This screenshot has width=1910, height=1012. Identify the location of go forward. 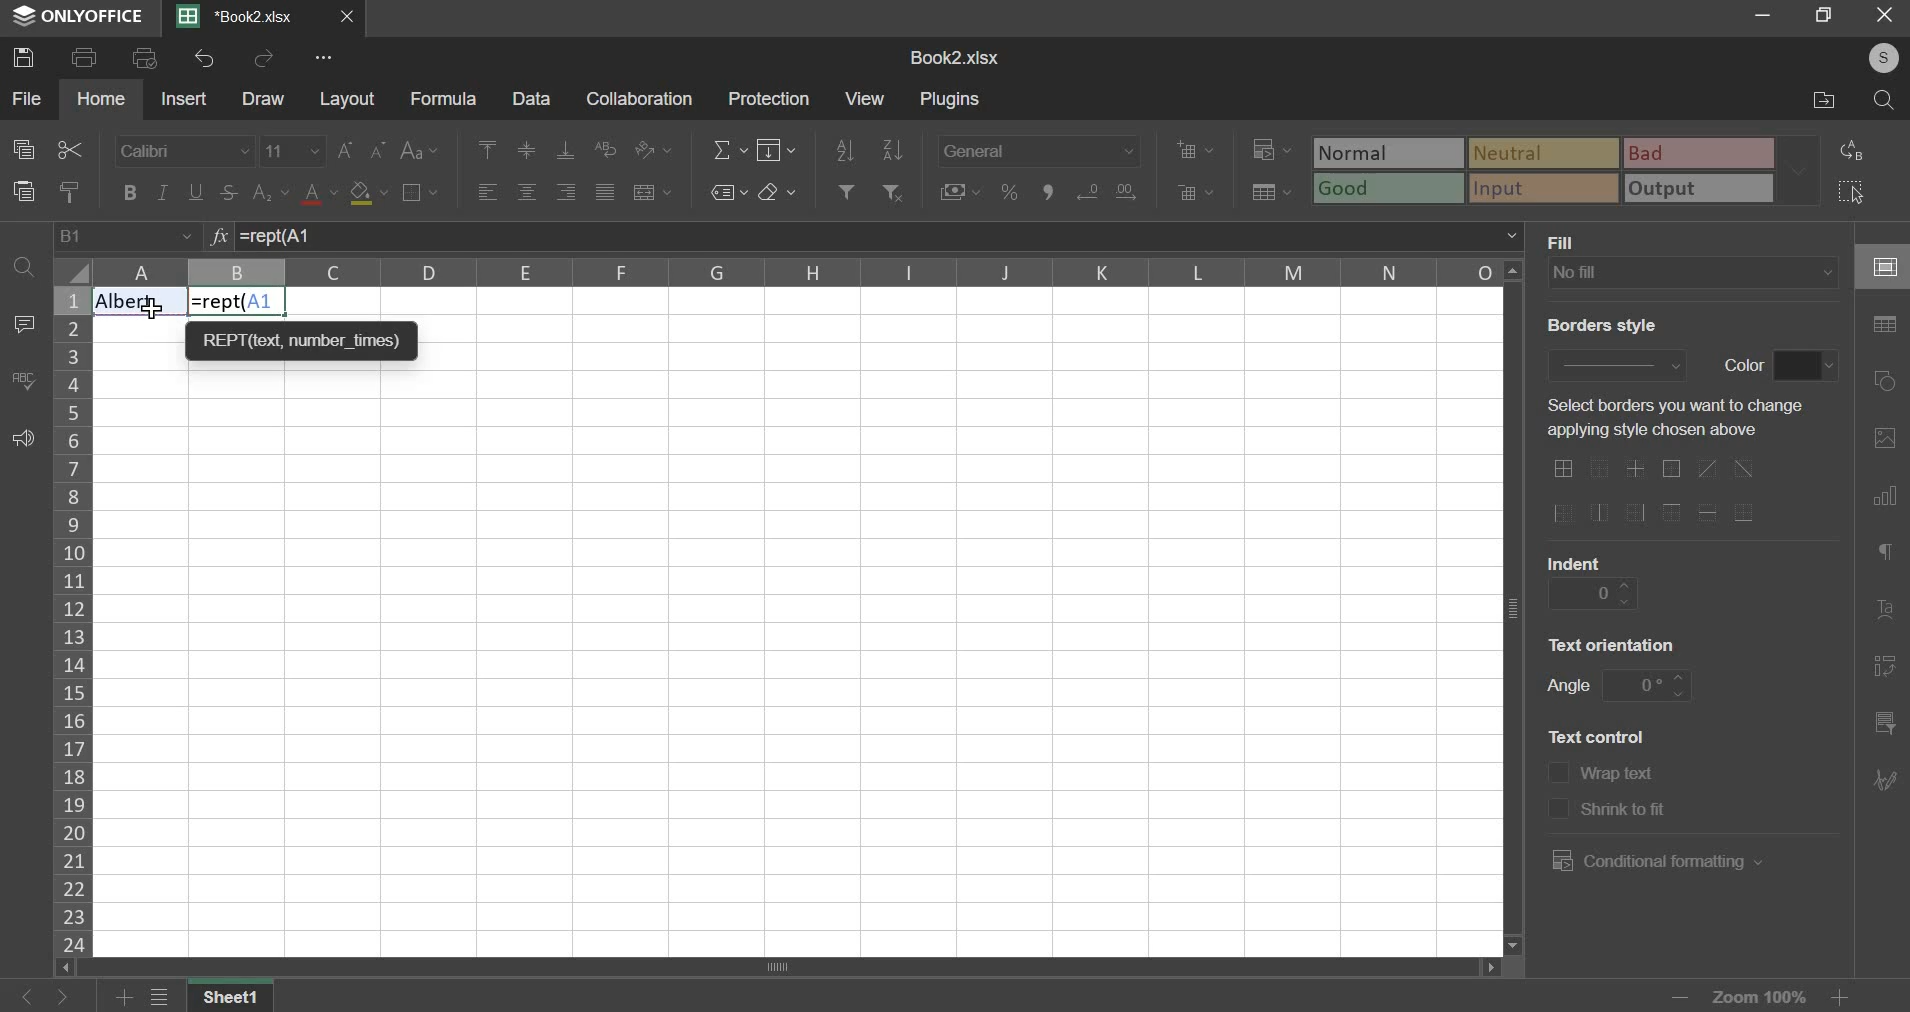
(72, 997).